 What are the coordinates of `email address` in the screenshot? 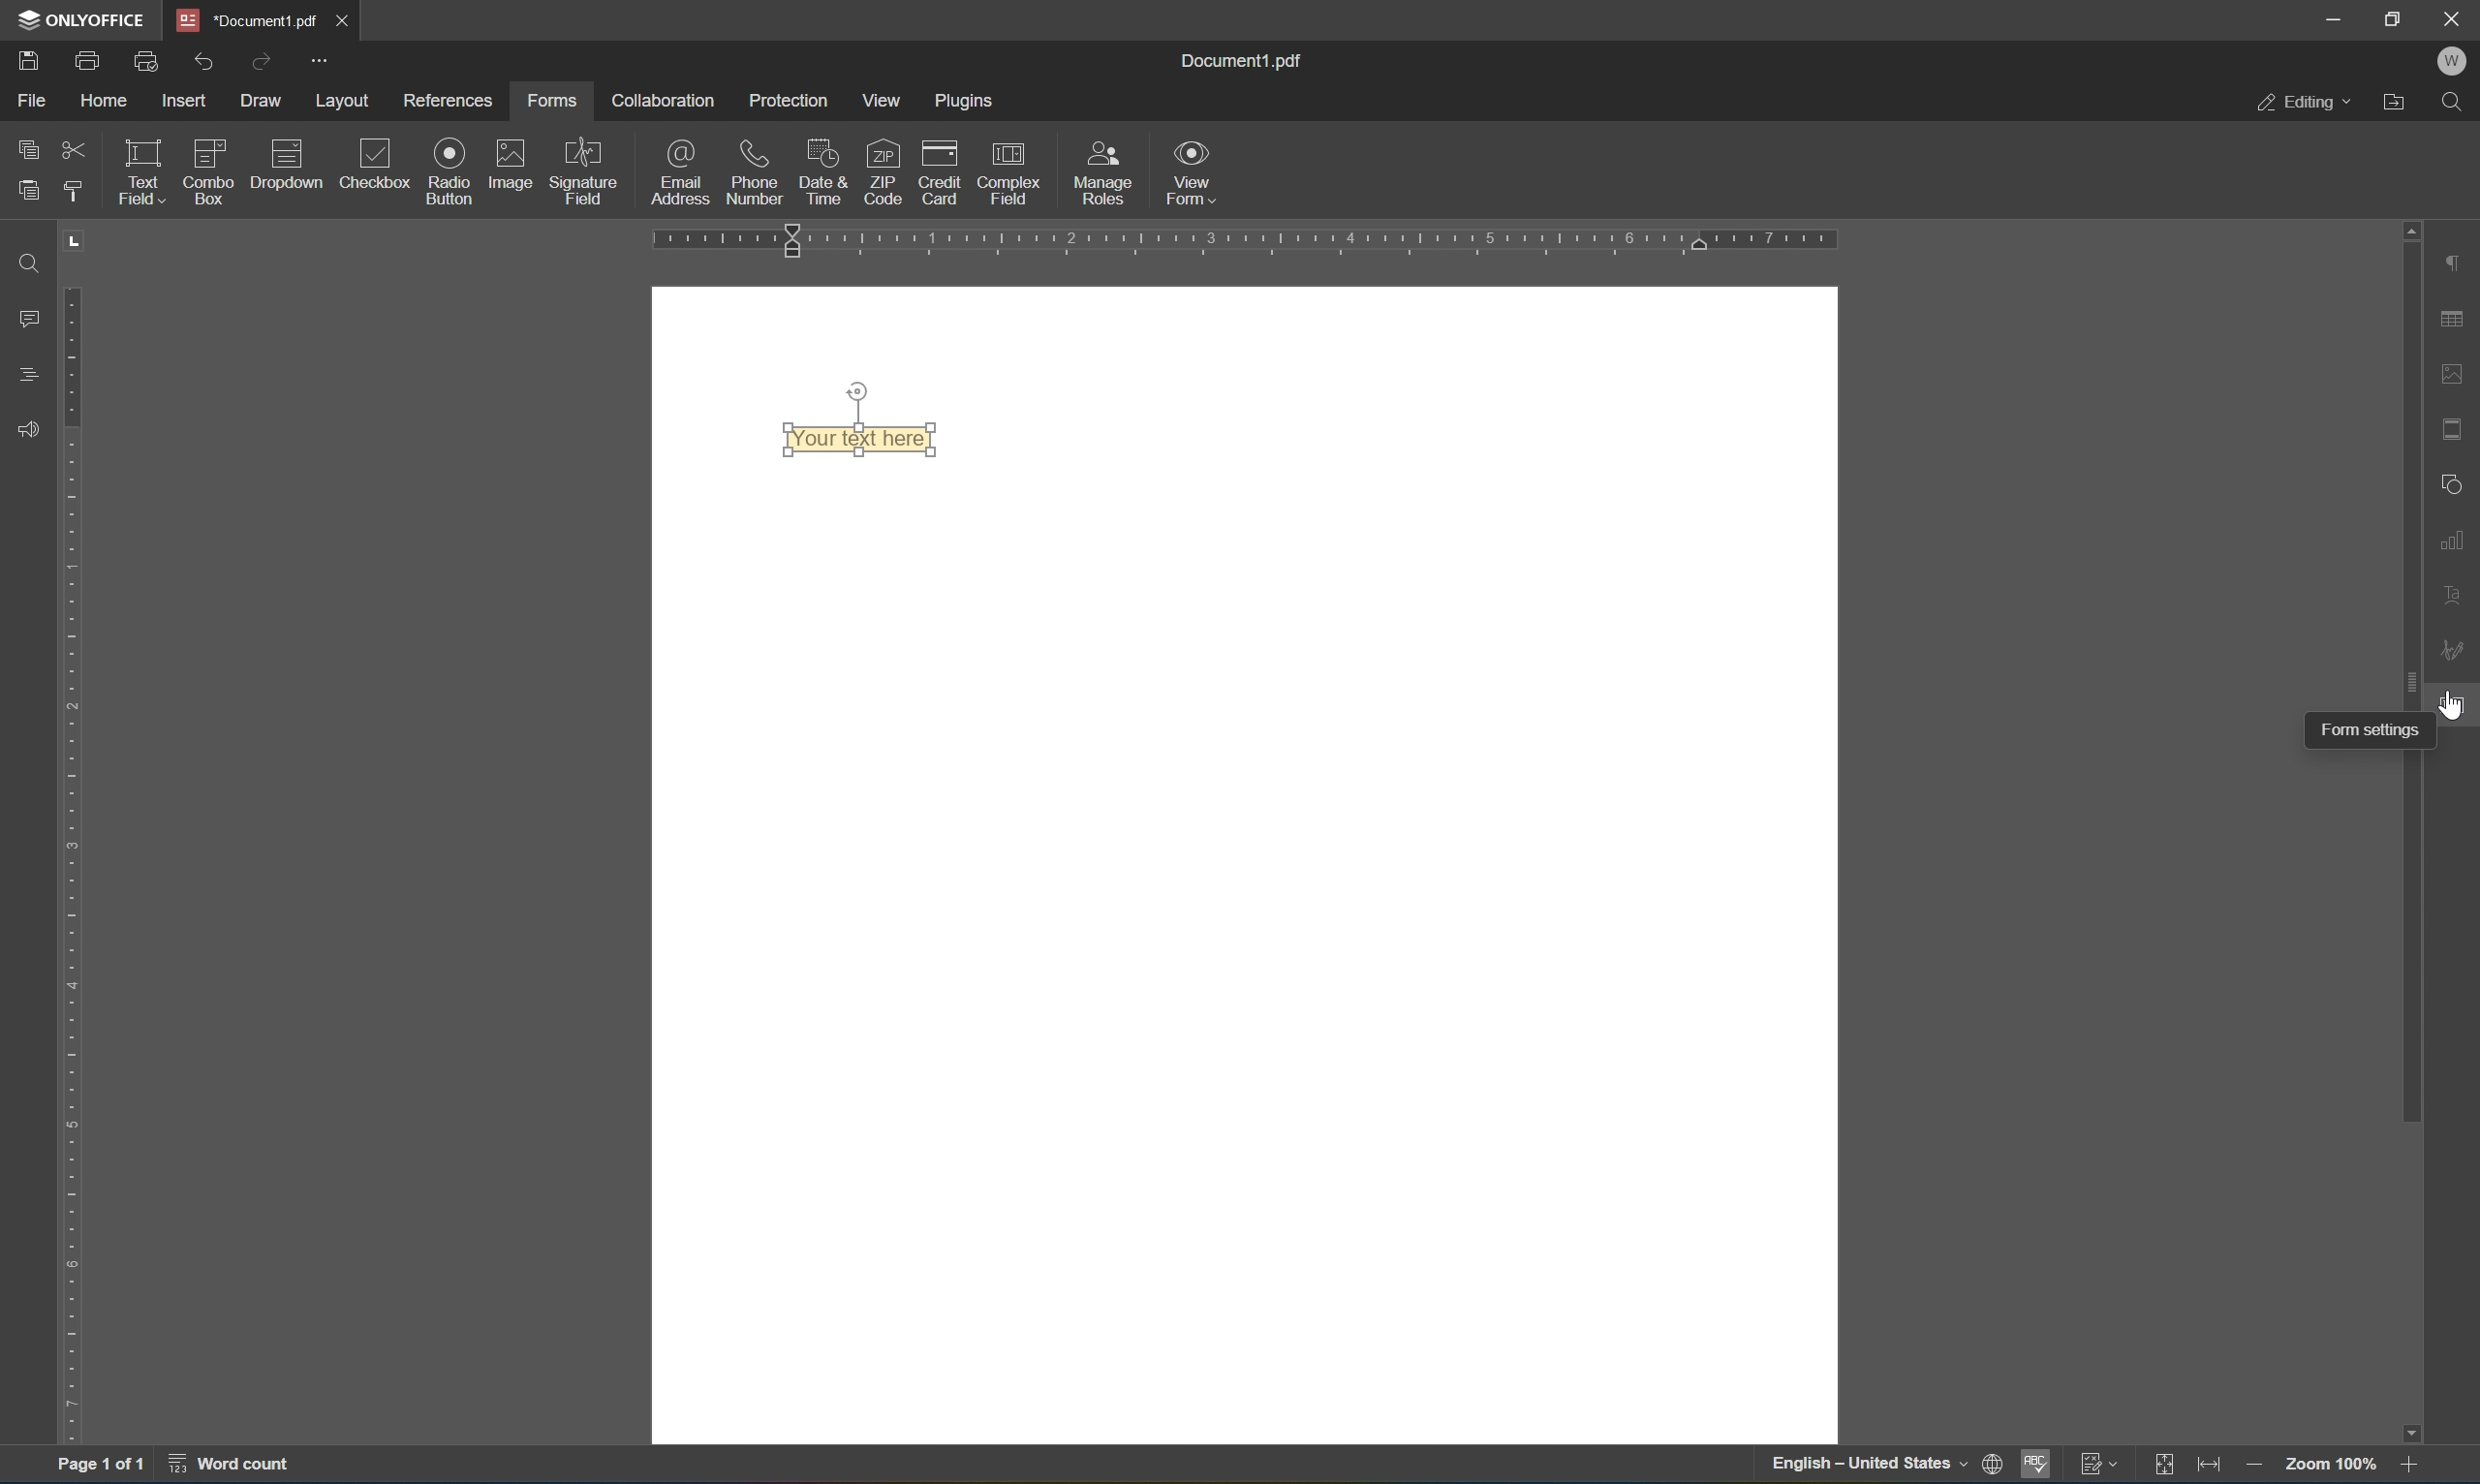 It's located at (681, 171).